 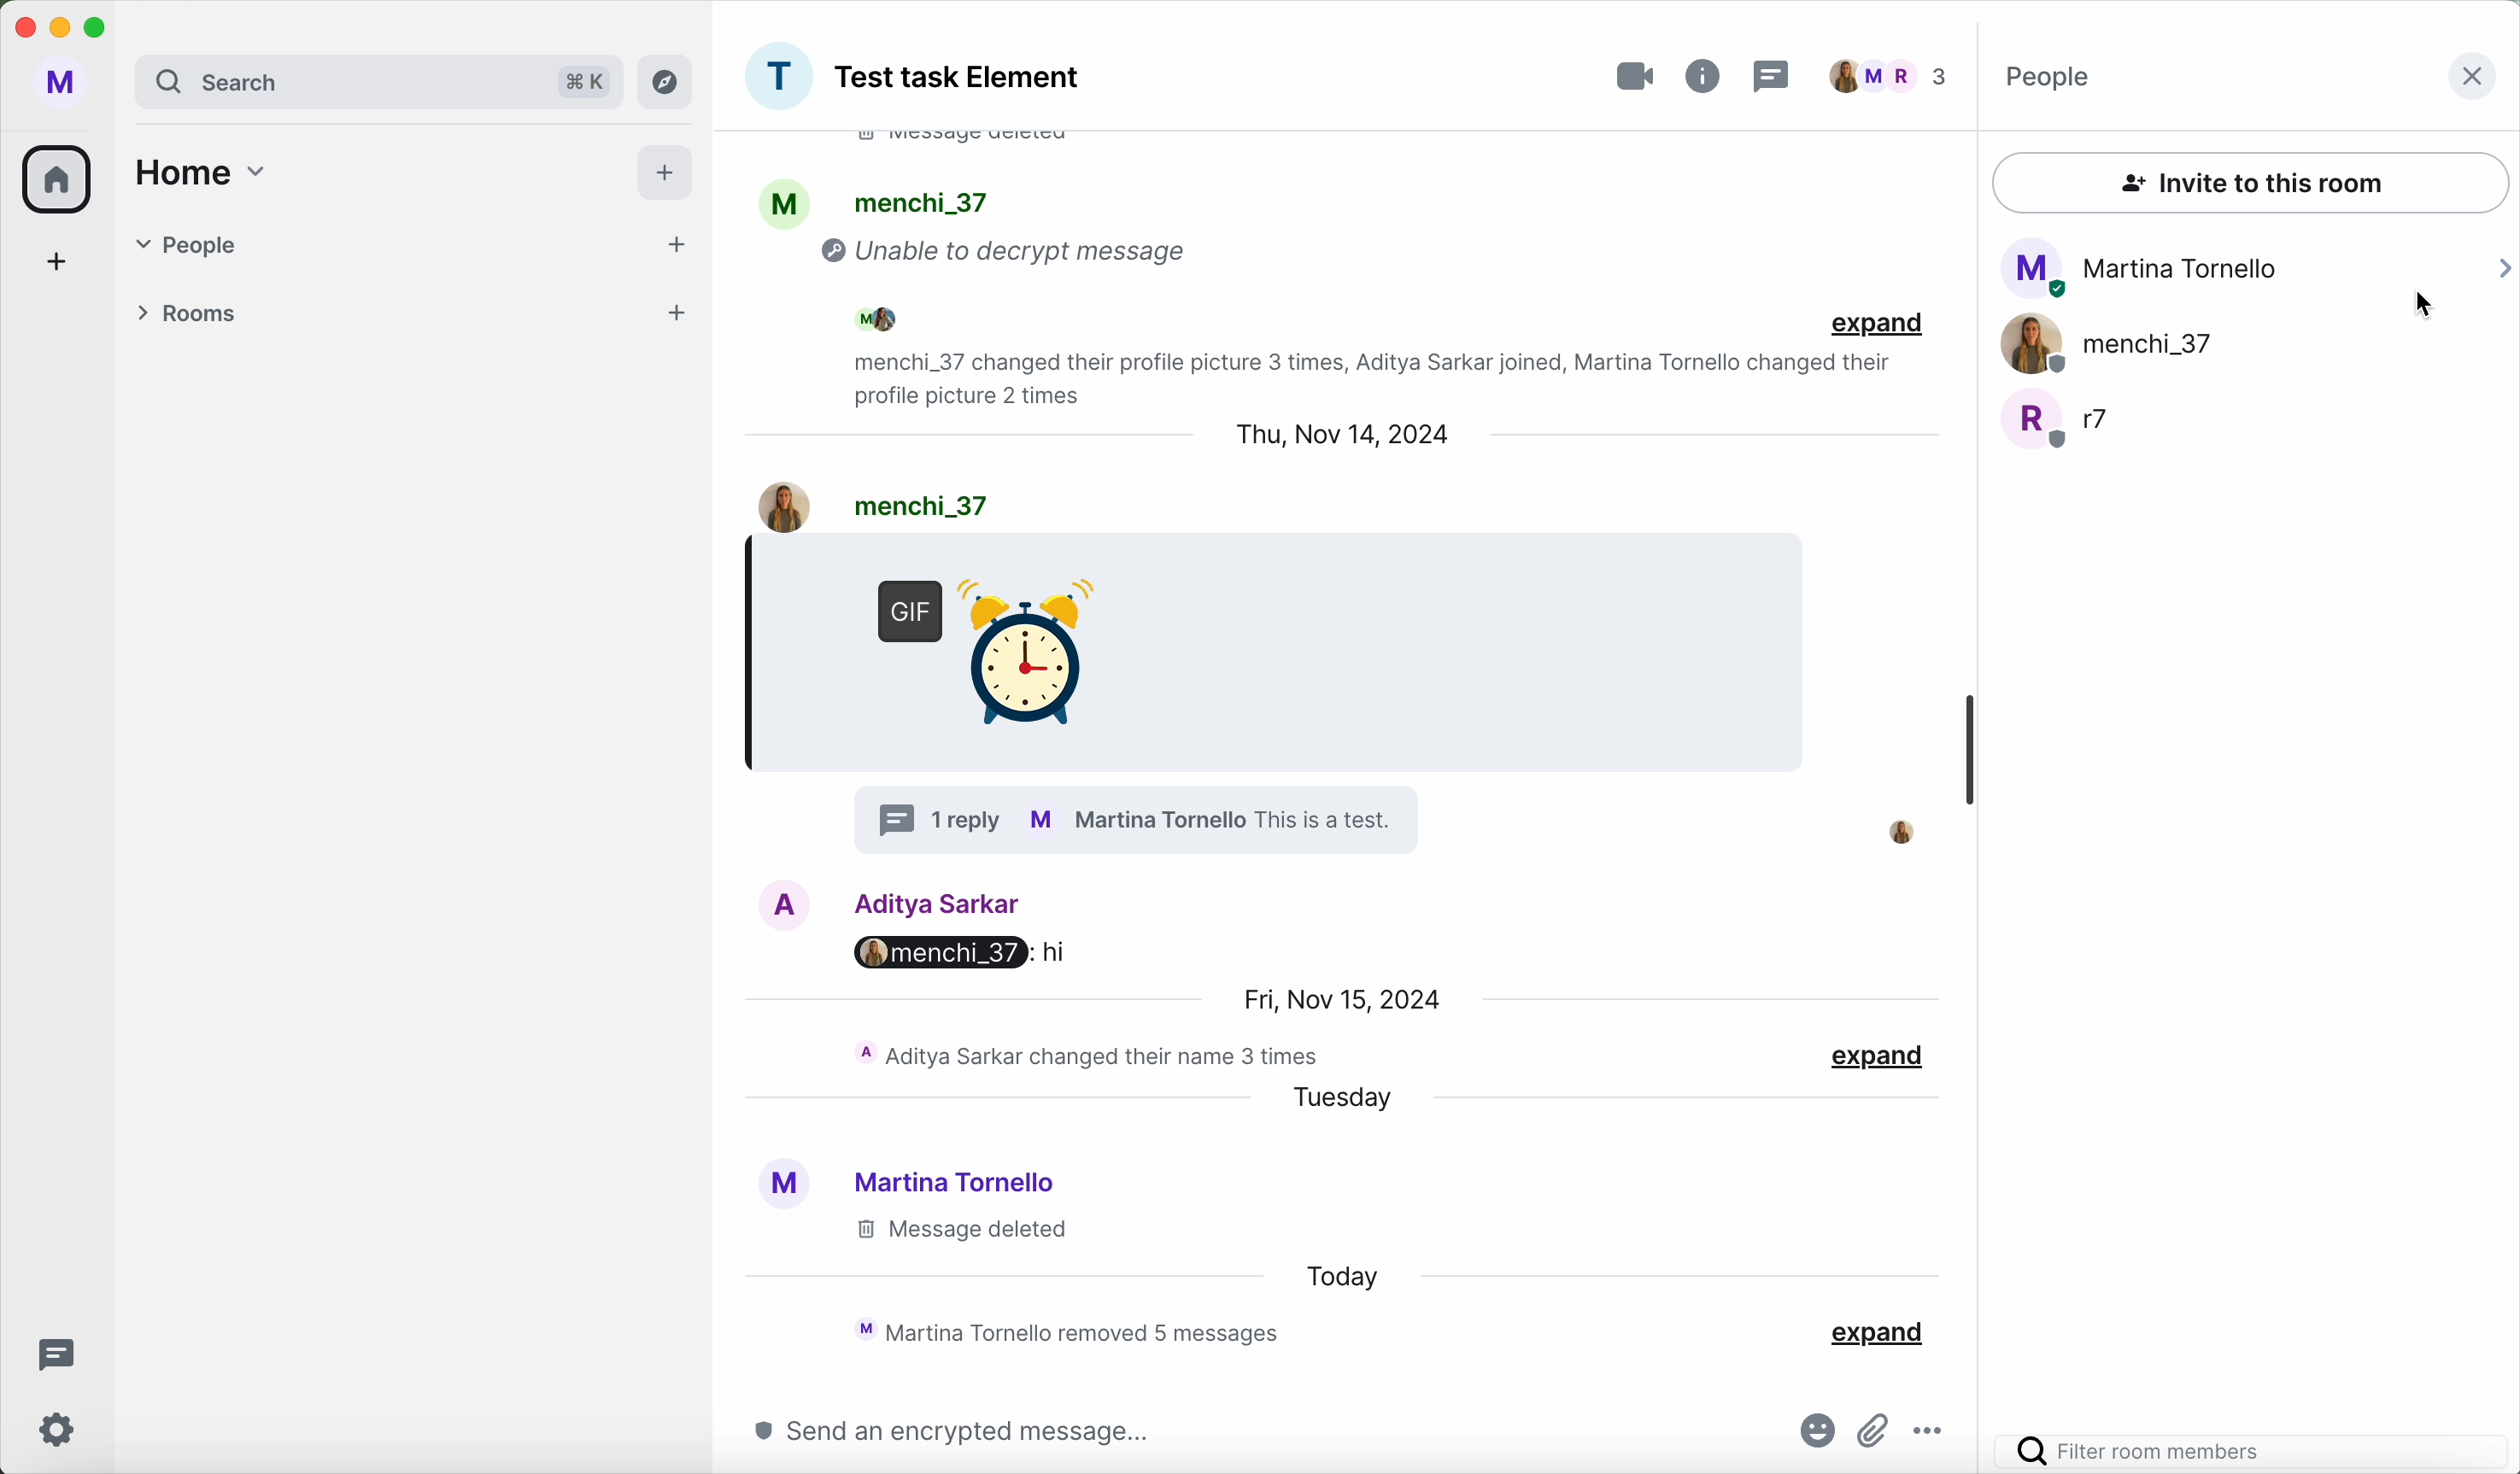 What do you see at coordinates (943, 901) in the screenshot?
I see `Aditya user` at bounding box center [943, 901].